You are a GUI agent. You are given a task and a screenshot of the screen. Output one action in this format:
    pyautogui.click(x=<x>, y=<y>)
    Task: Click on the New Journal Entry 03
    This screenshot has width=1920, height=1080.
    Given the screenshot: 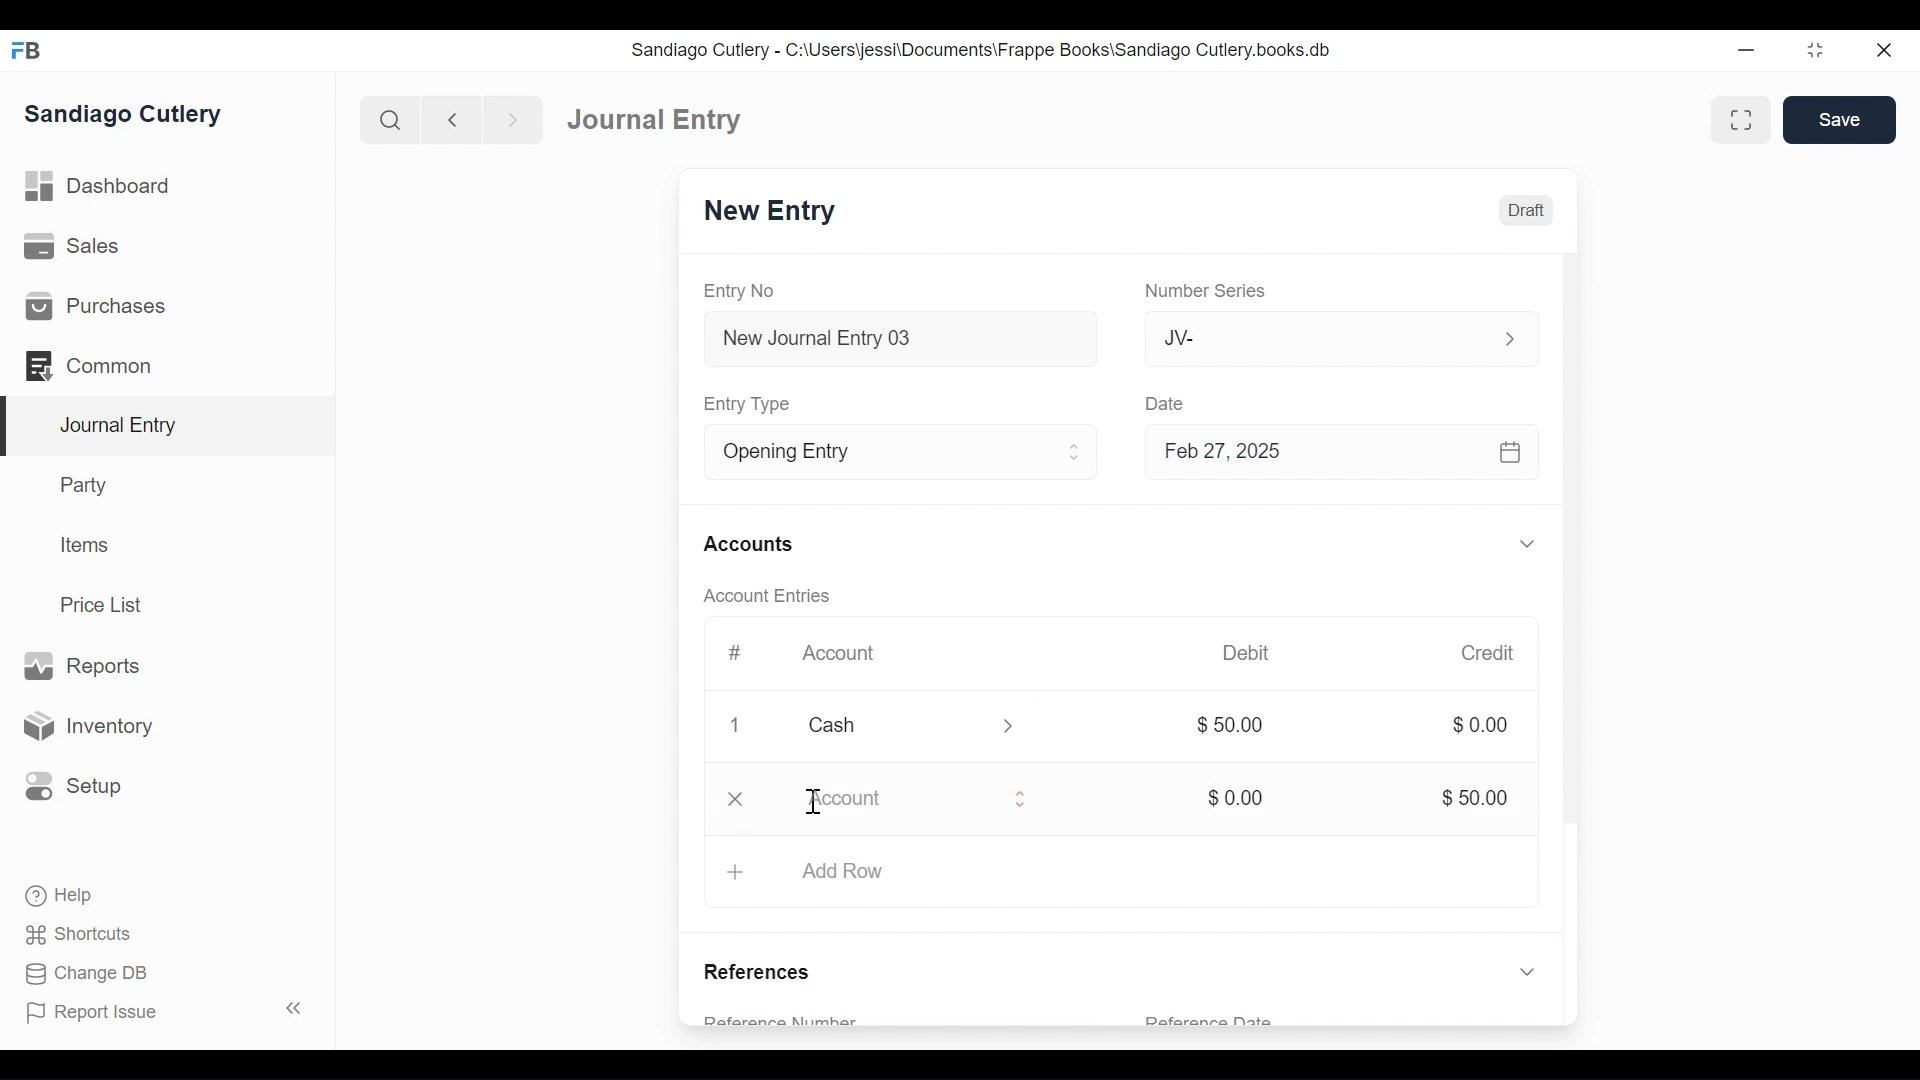 What is the action you would take?
    pyautogui.click(x=895, y=339)
    